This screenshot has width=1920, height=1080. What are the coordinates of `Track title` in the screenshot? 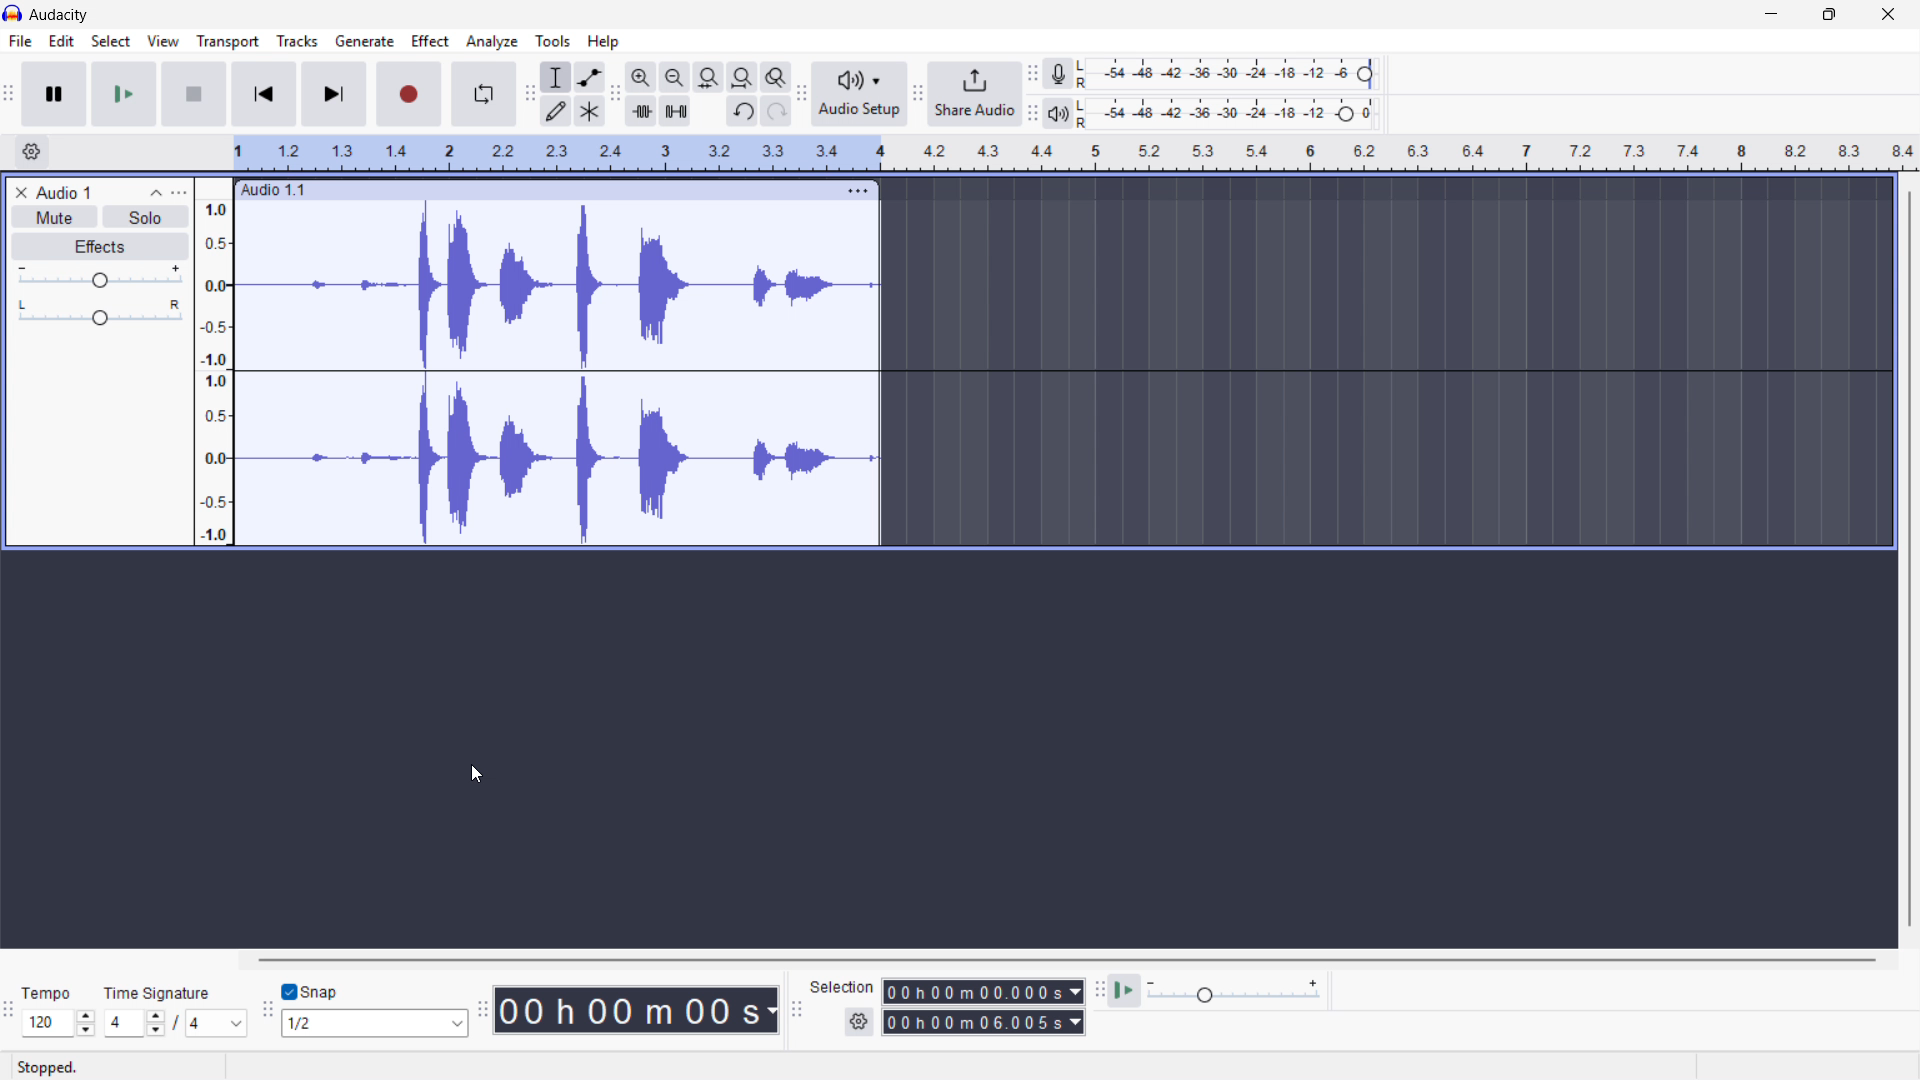 It's located at (64, 193).